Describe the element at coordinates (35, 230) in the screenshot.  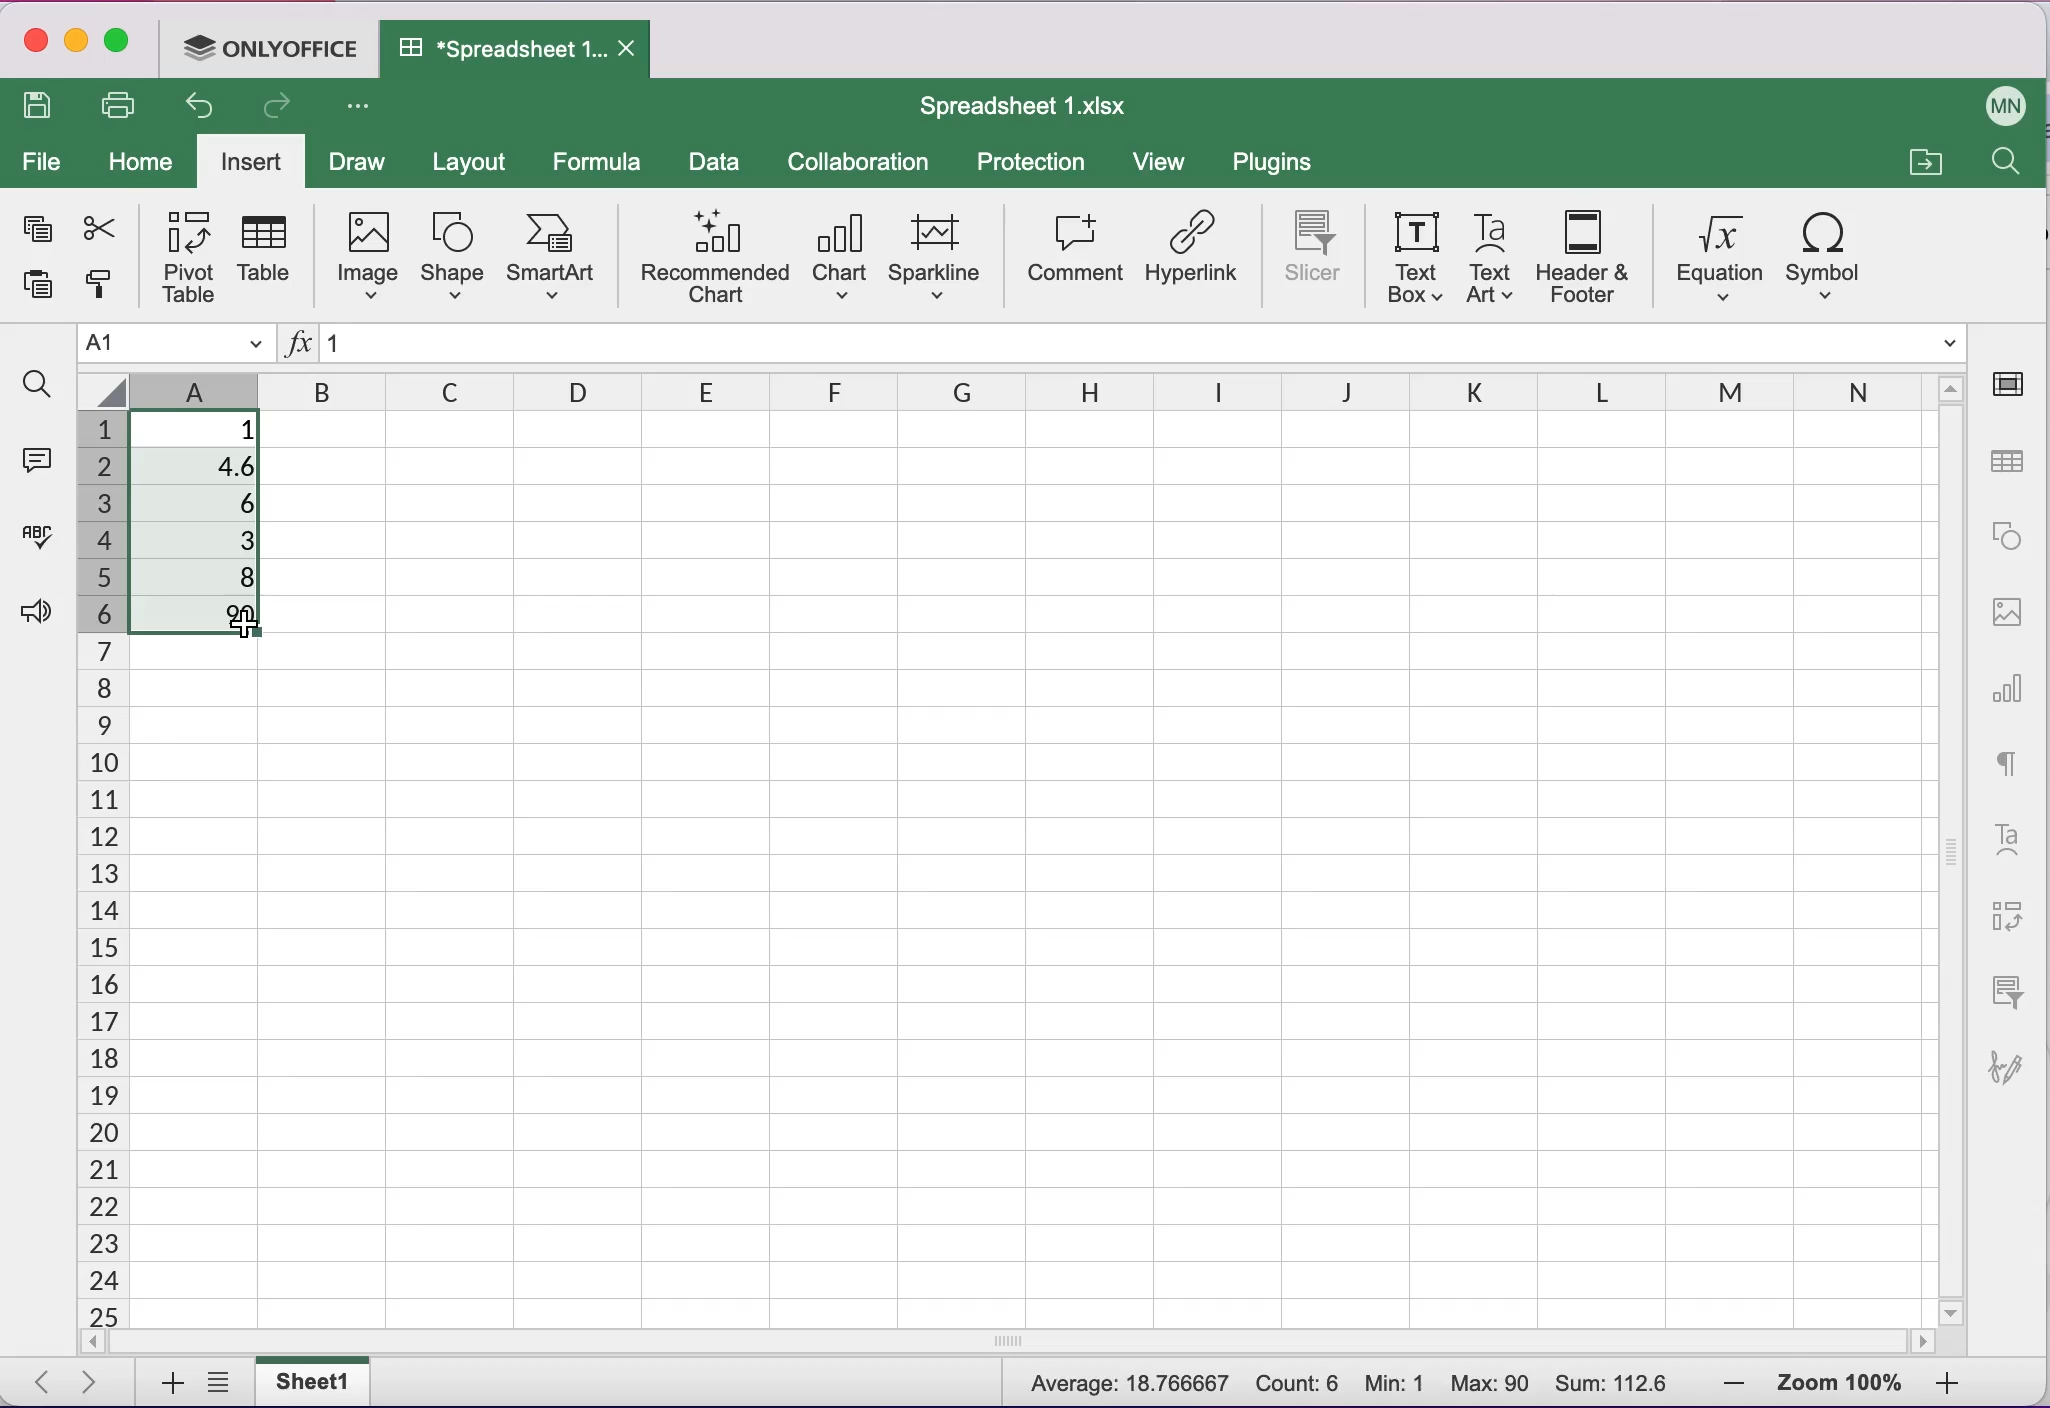
I see `copy` at that location.